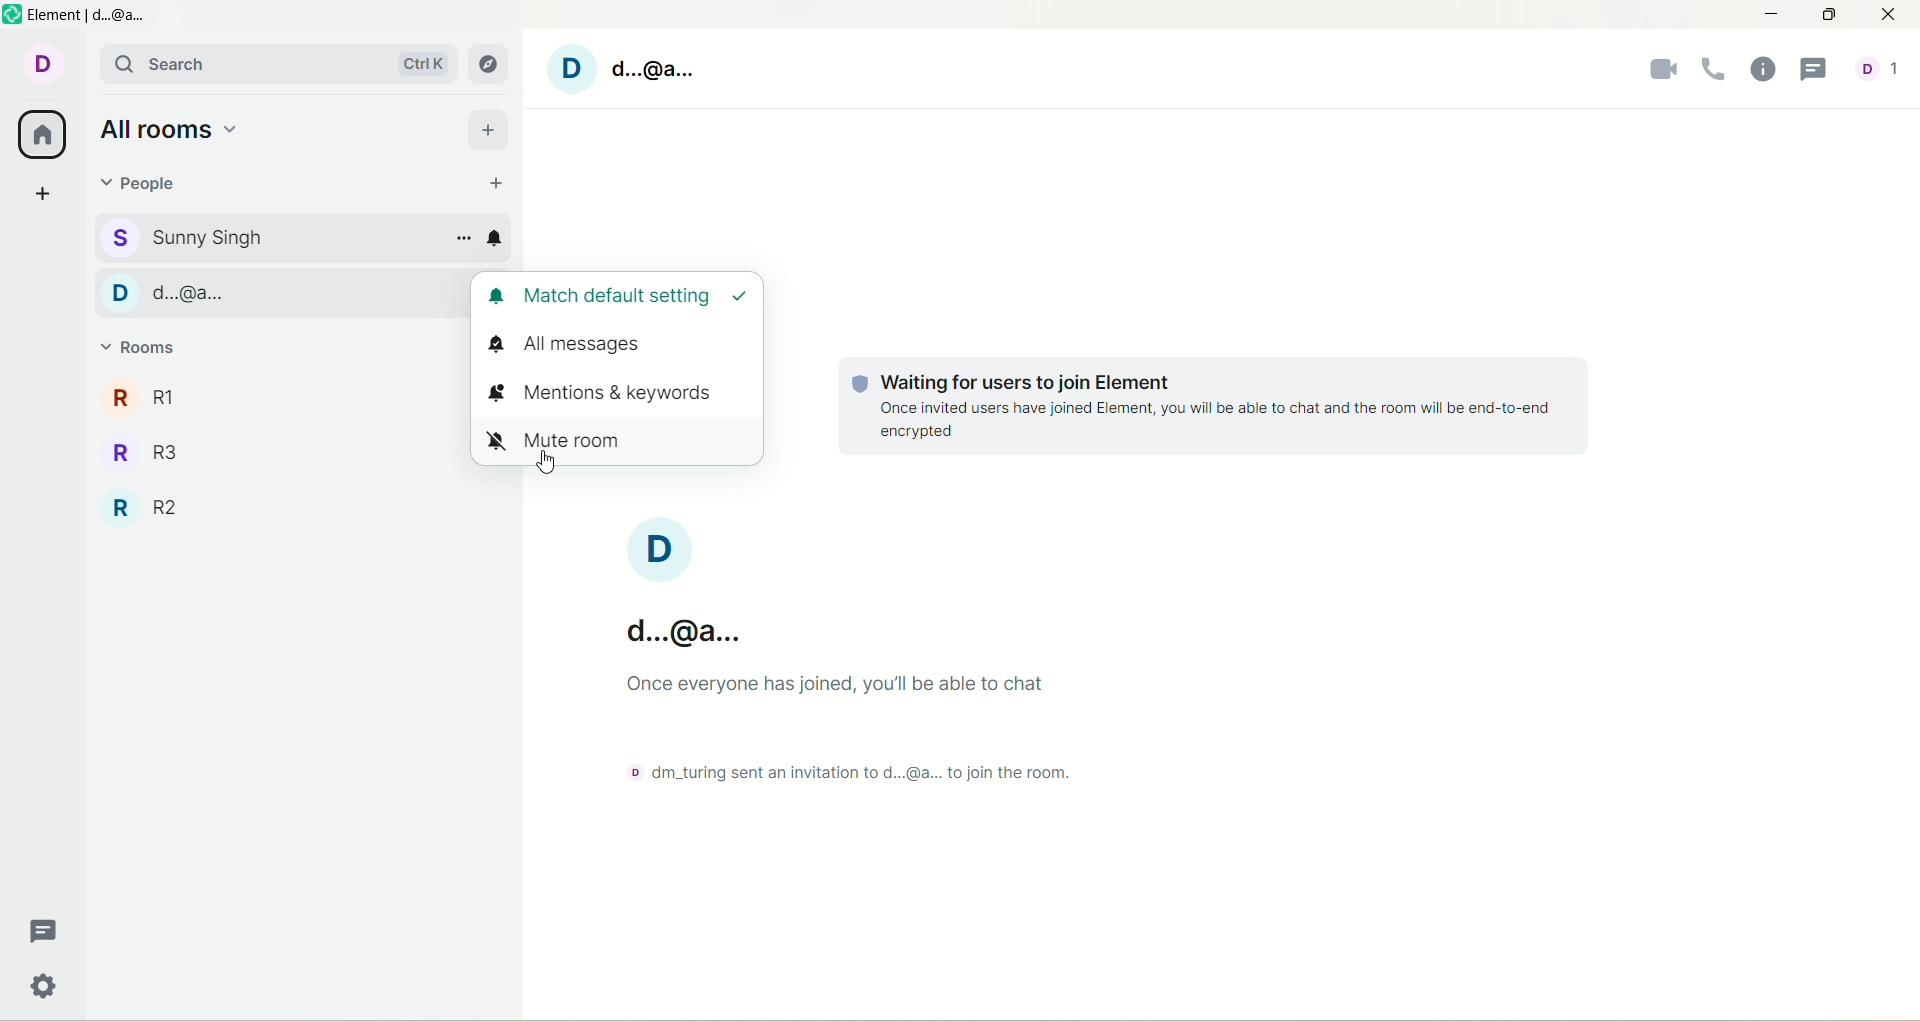 The height and width of the screenshot is (1022, 1920). Describe the element at coordinates (620, 299) in the screenshot. I see `match default setting` at that location.